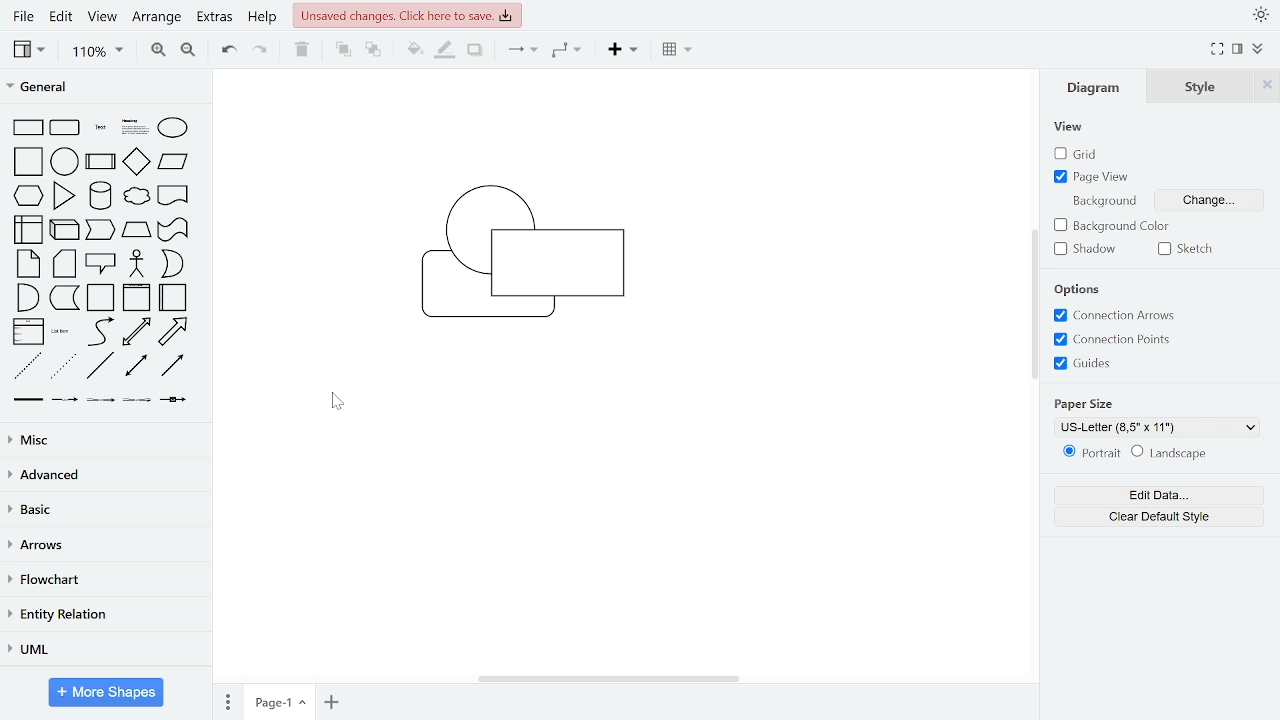 The image size is (1280, 720). Describe the element at coordinates (108, 472) in the screenshot. I see `advanced` at that location.